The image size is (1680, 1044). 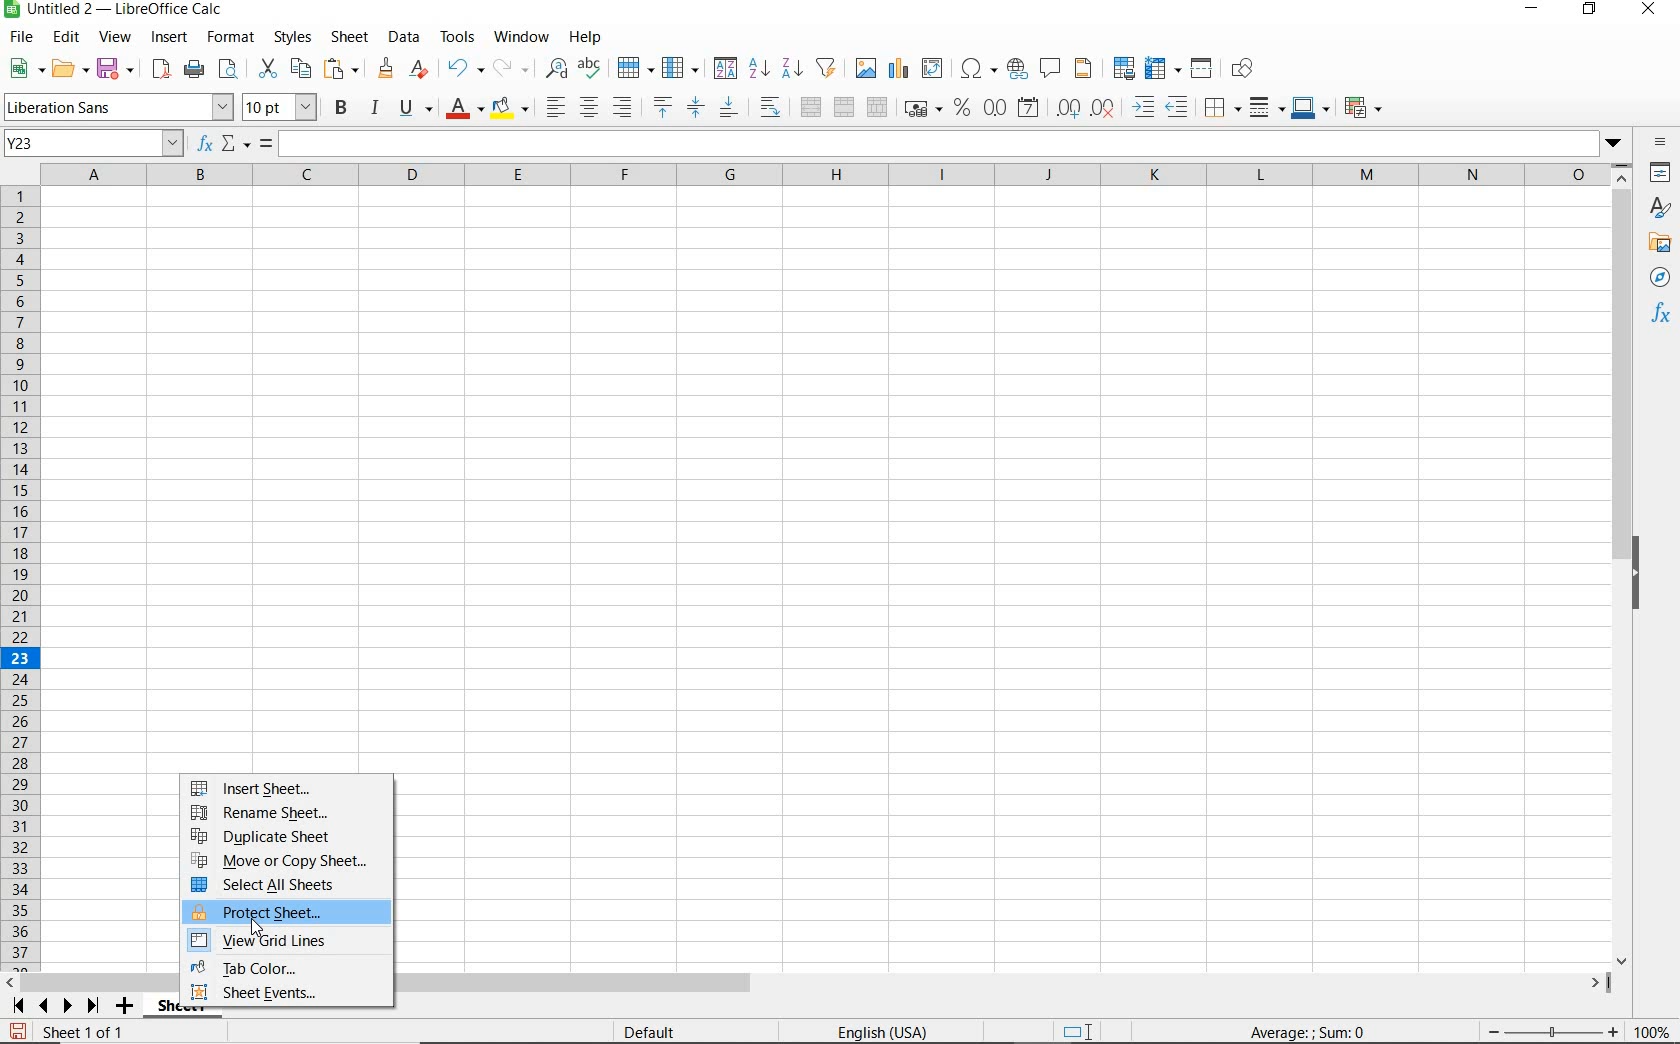 I want to click on COPY, so click(x=301, y=69).